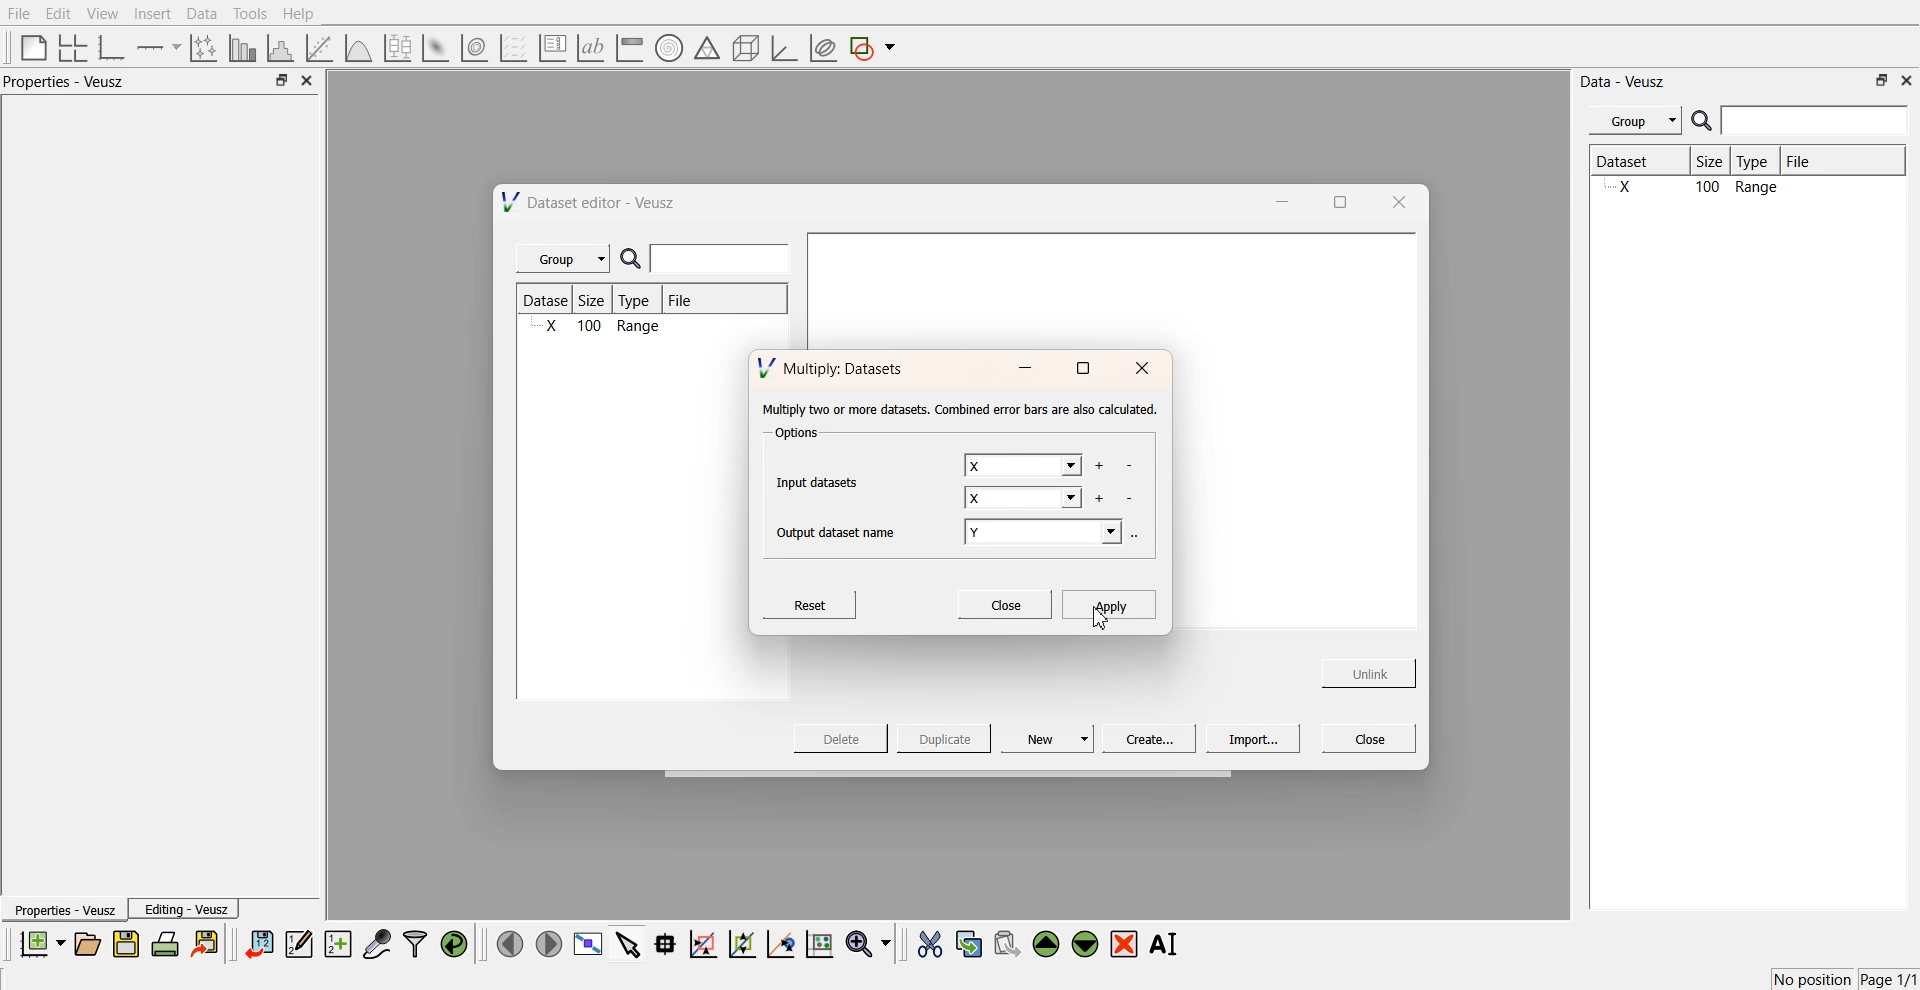 The width and height of the screenshot is (1920, 990). I want to click on Multiply: Datasets, so click(833, 366).